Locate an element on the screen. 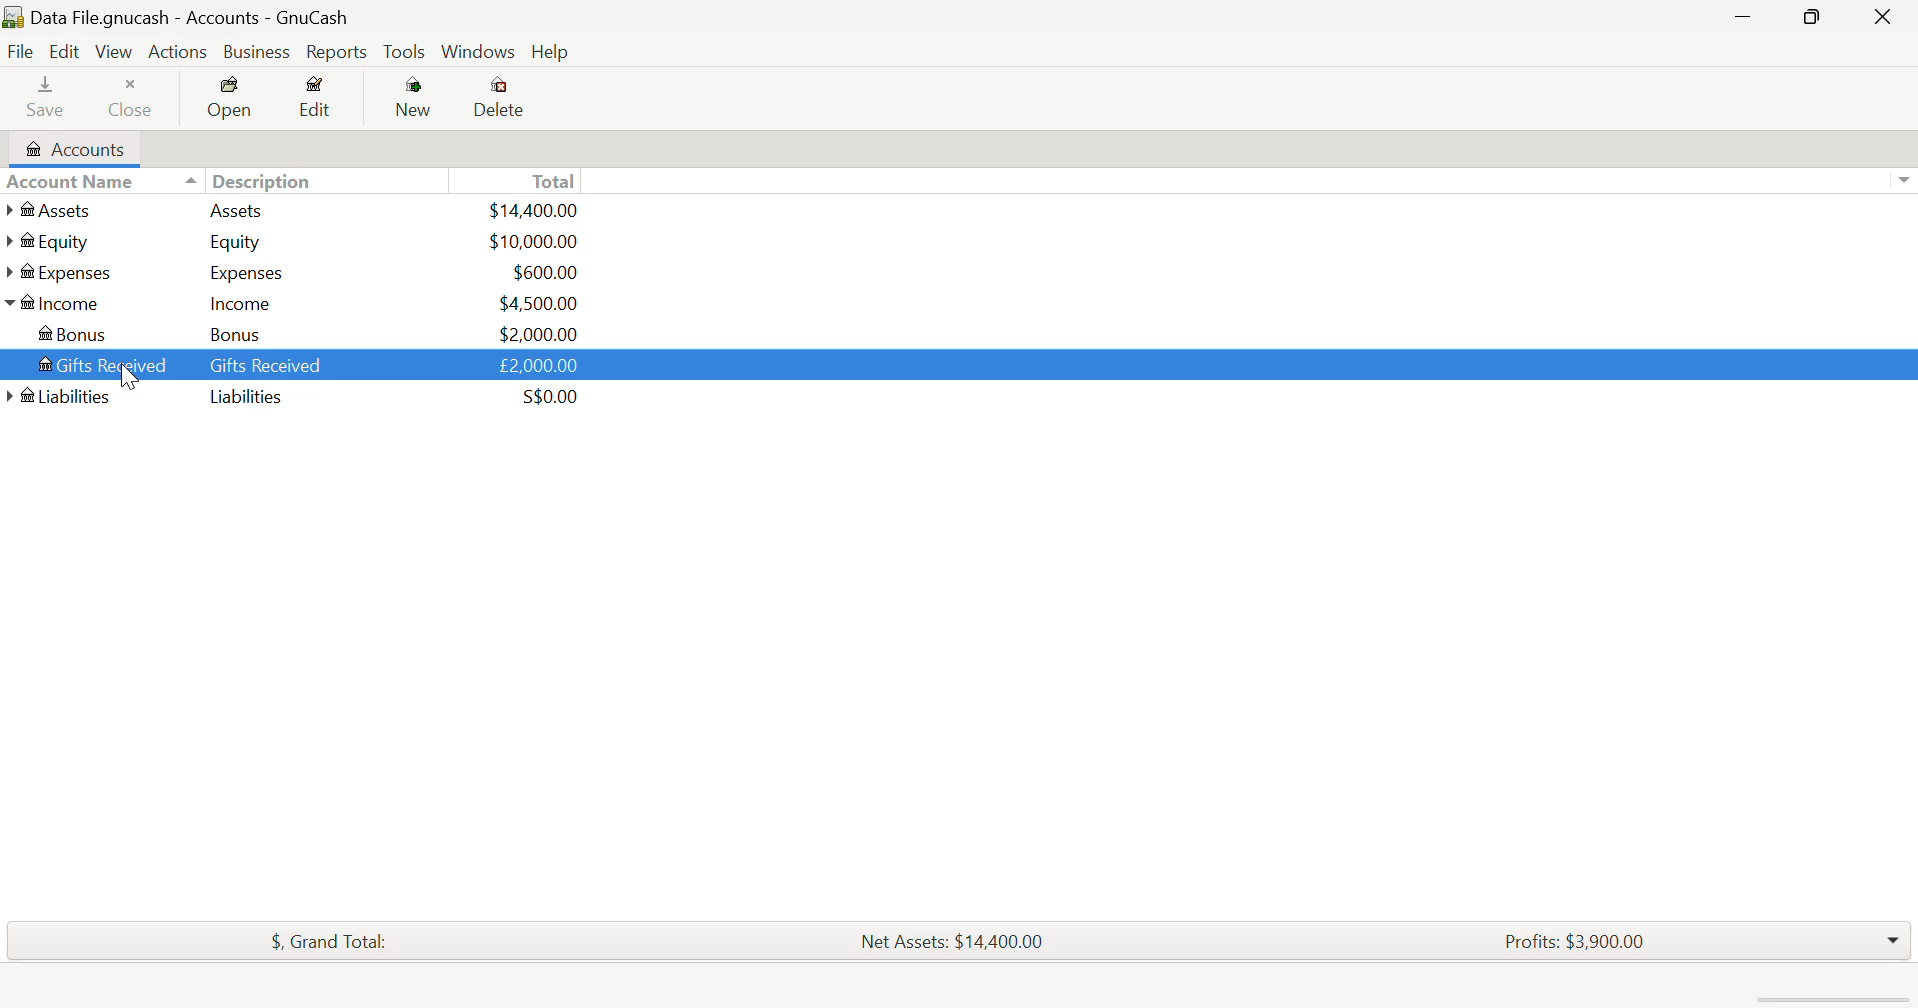 Image resolution: width=1918 pixels, height=1008 pixels. Gifts Received is located at coordinates (97, 362).